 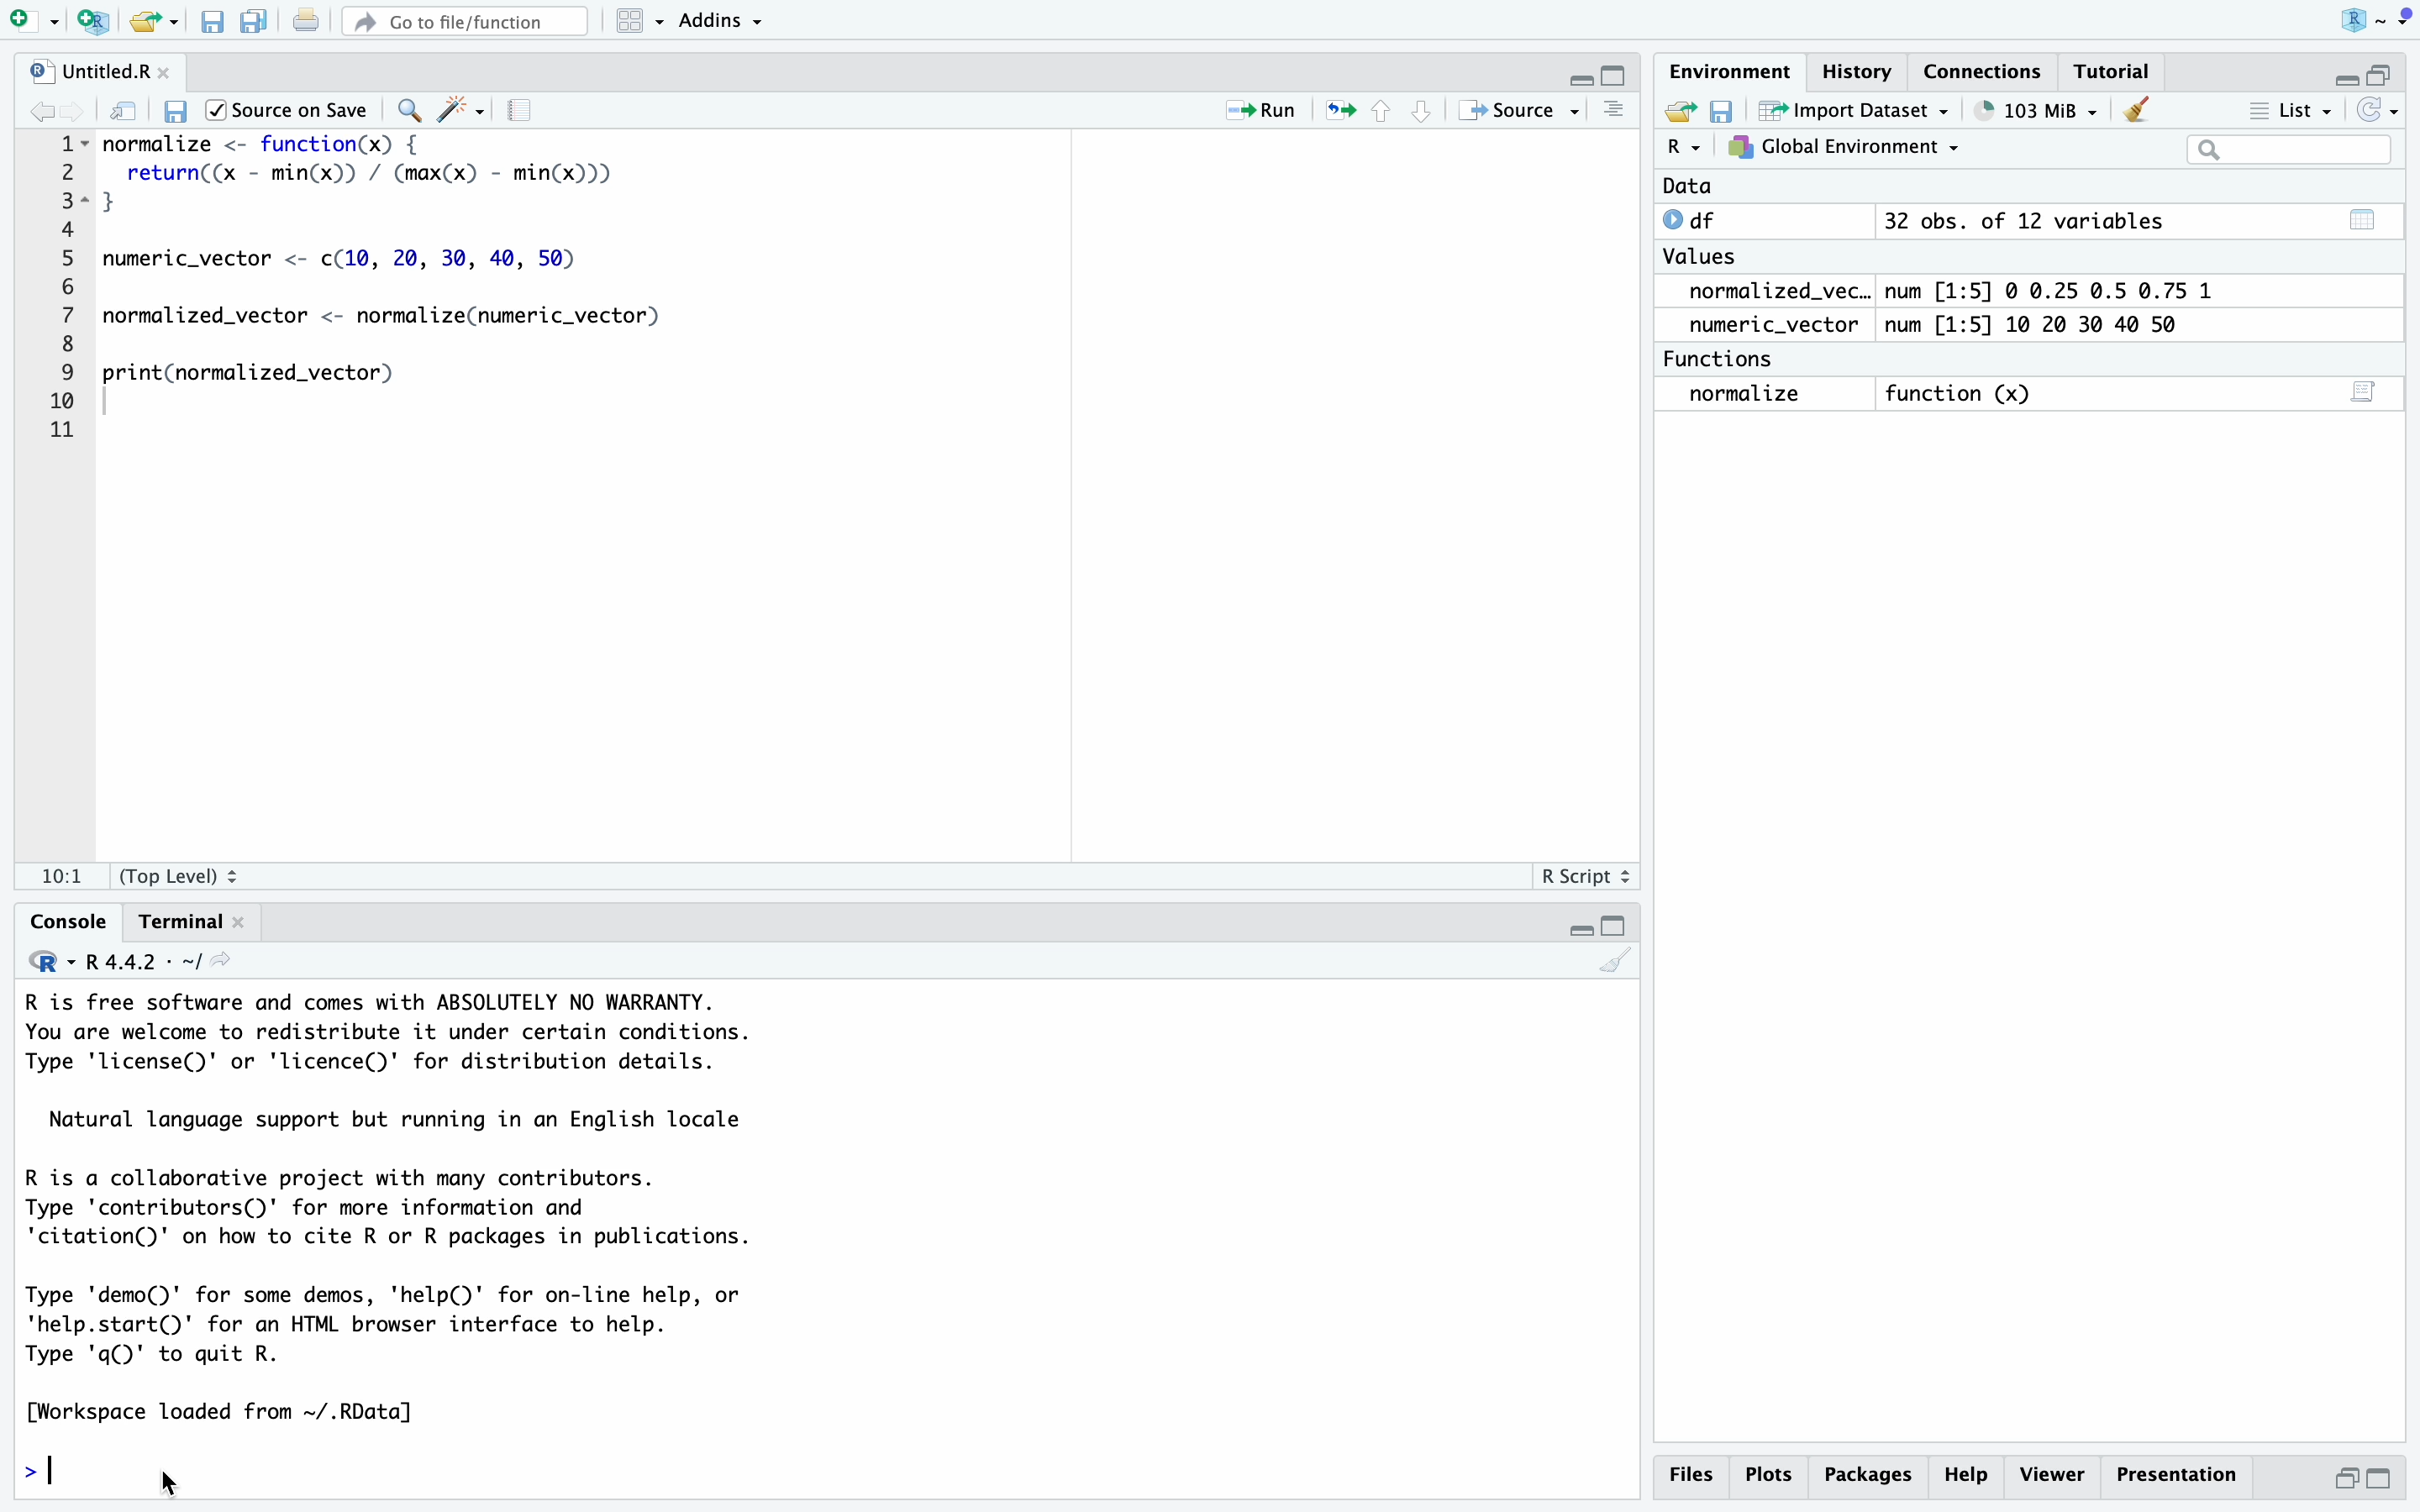 I want to click on Go to previous section/chunk (Ctrl + PgUp), so click(x=1389, y=112).